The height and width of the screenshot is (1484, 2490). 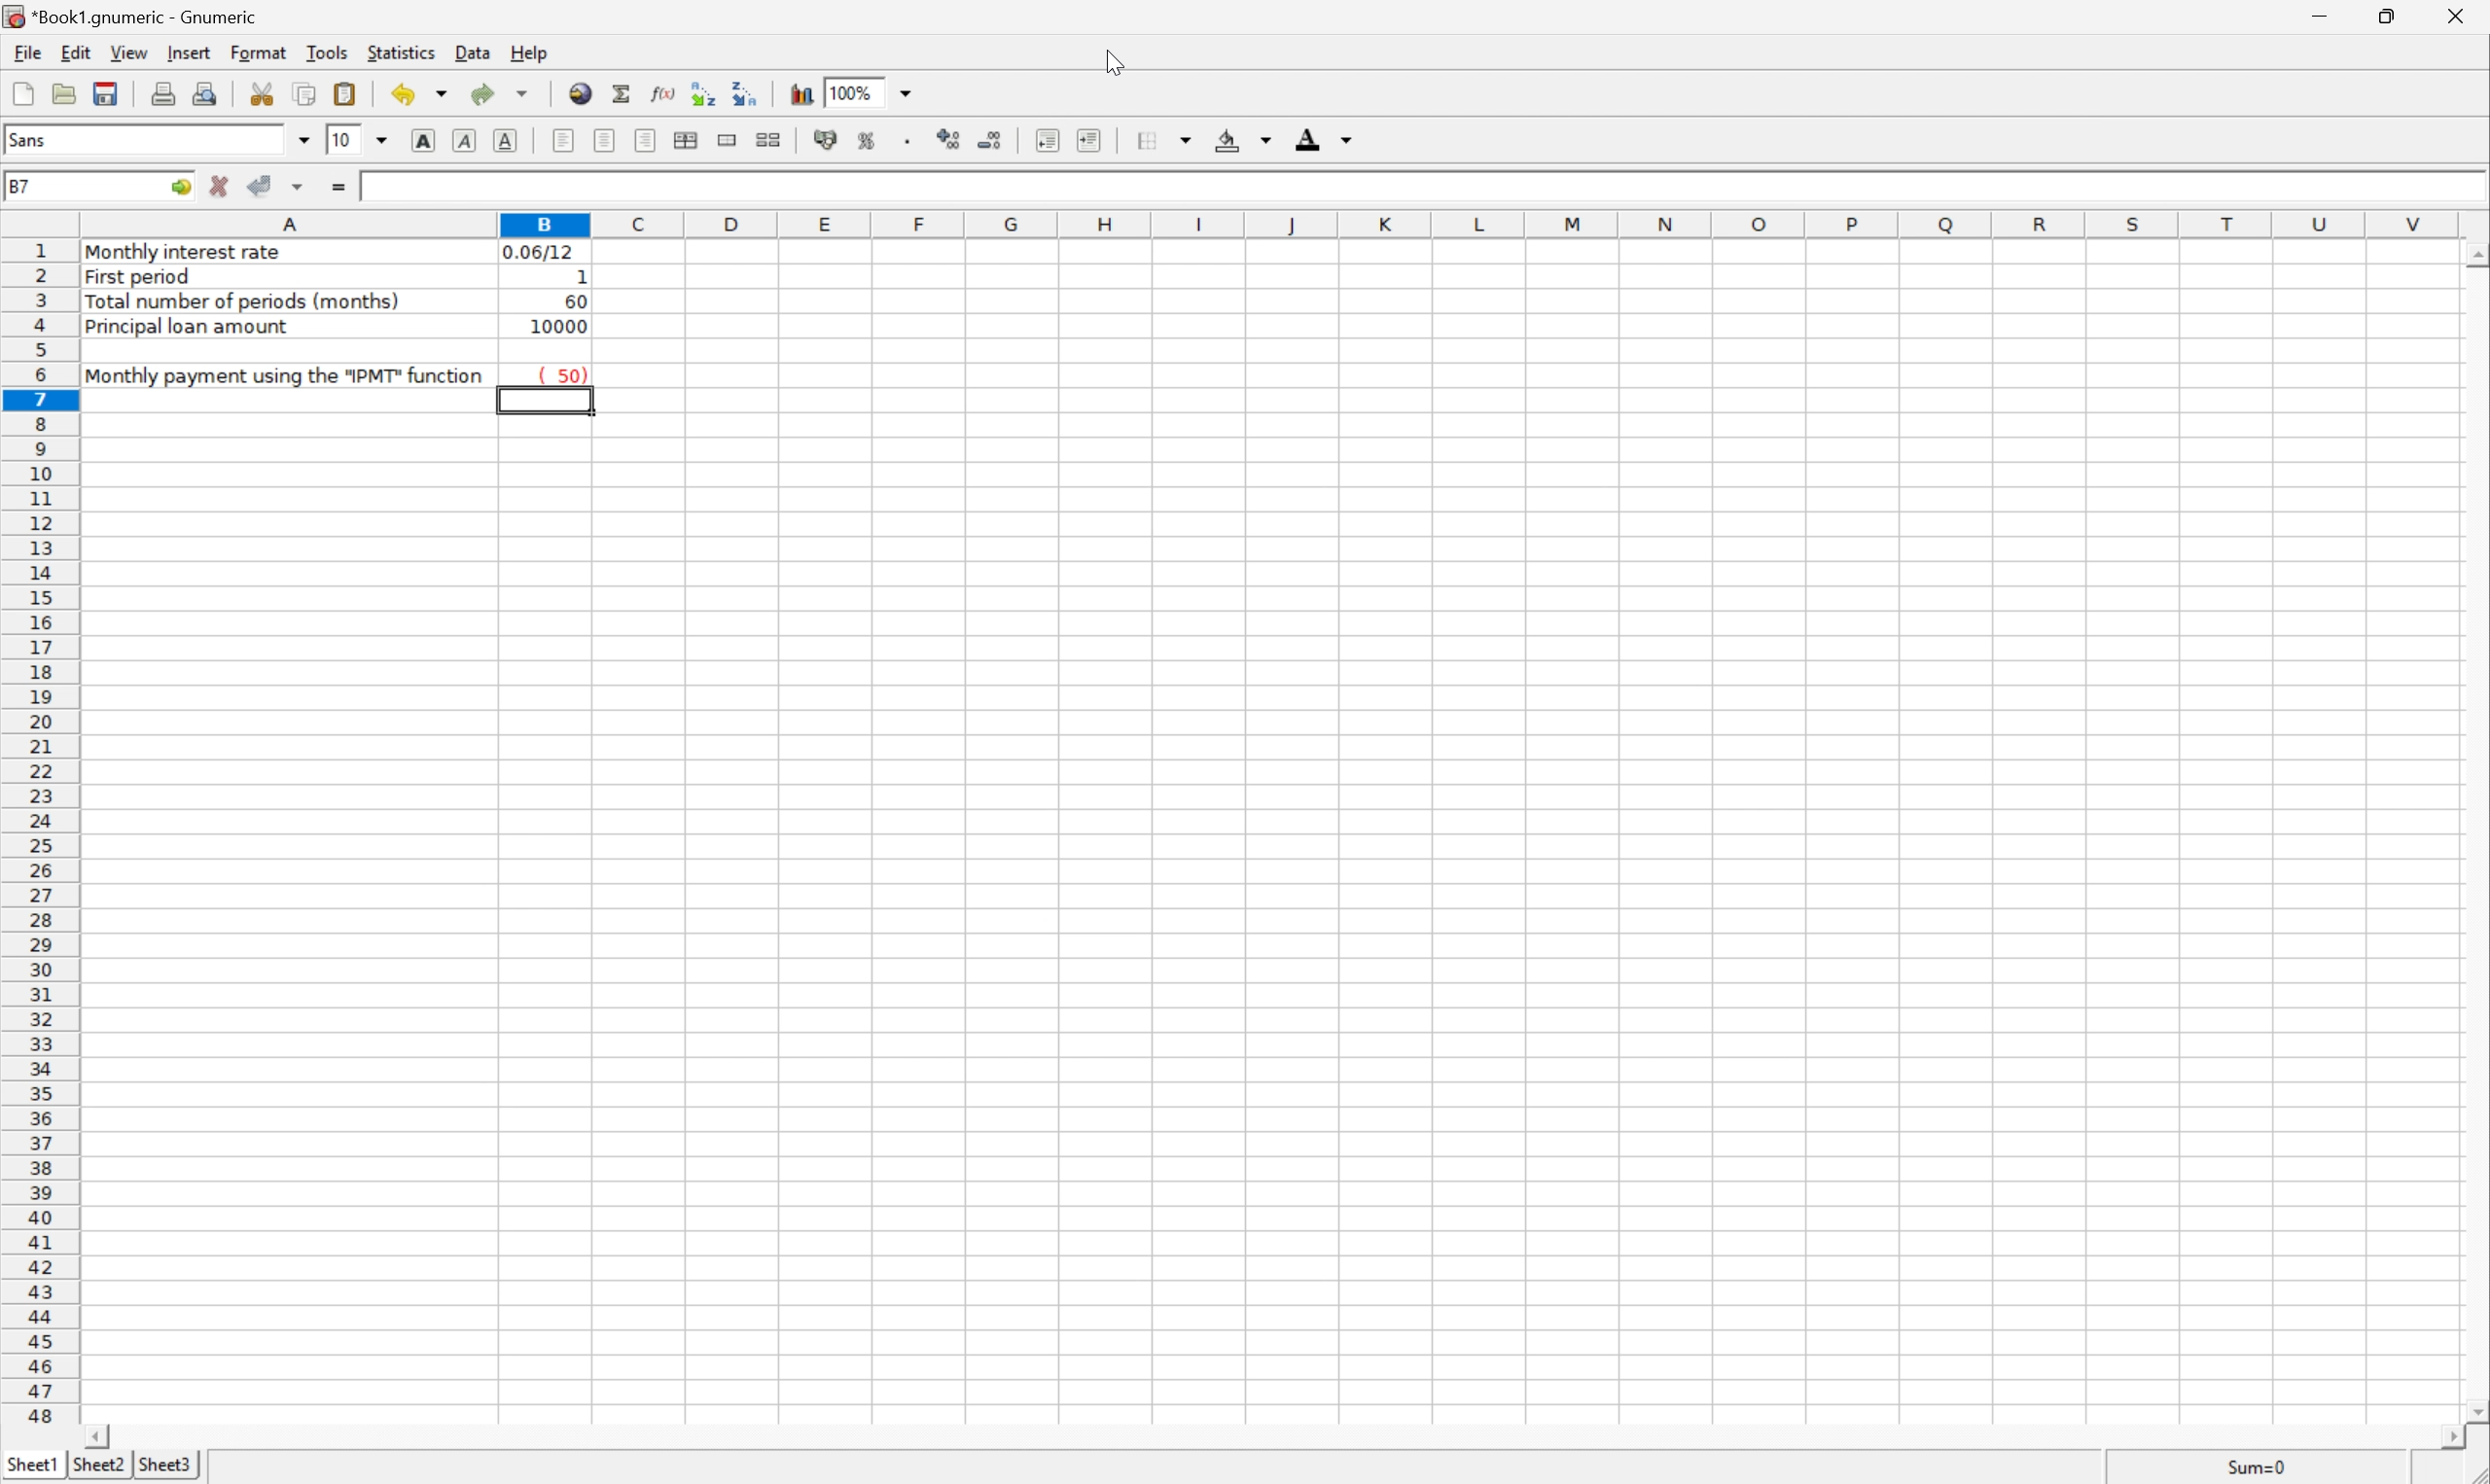 I want to click on Increase the number of decimals displayed, so click(x=951, y=139).